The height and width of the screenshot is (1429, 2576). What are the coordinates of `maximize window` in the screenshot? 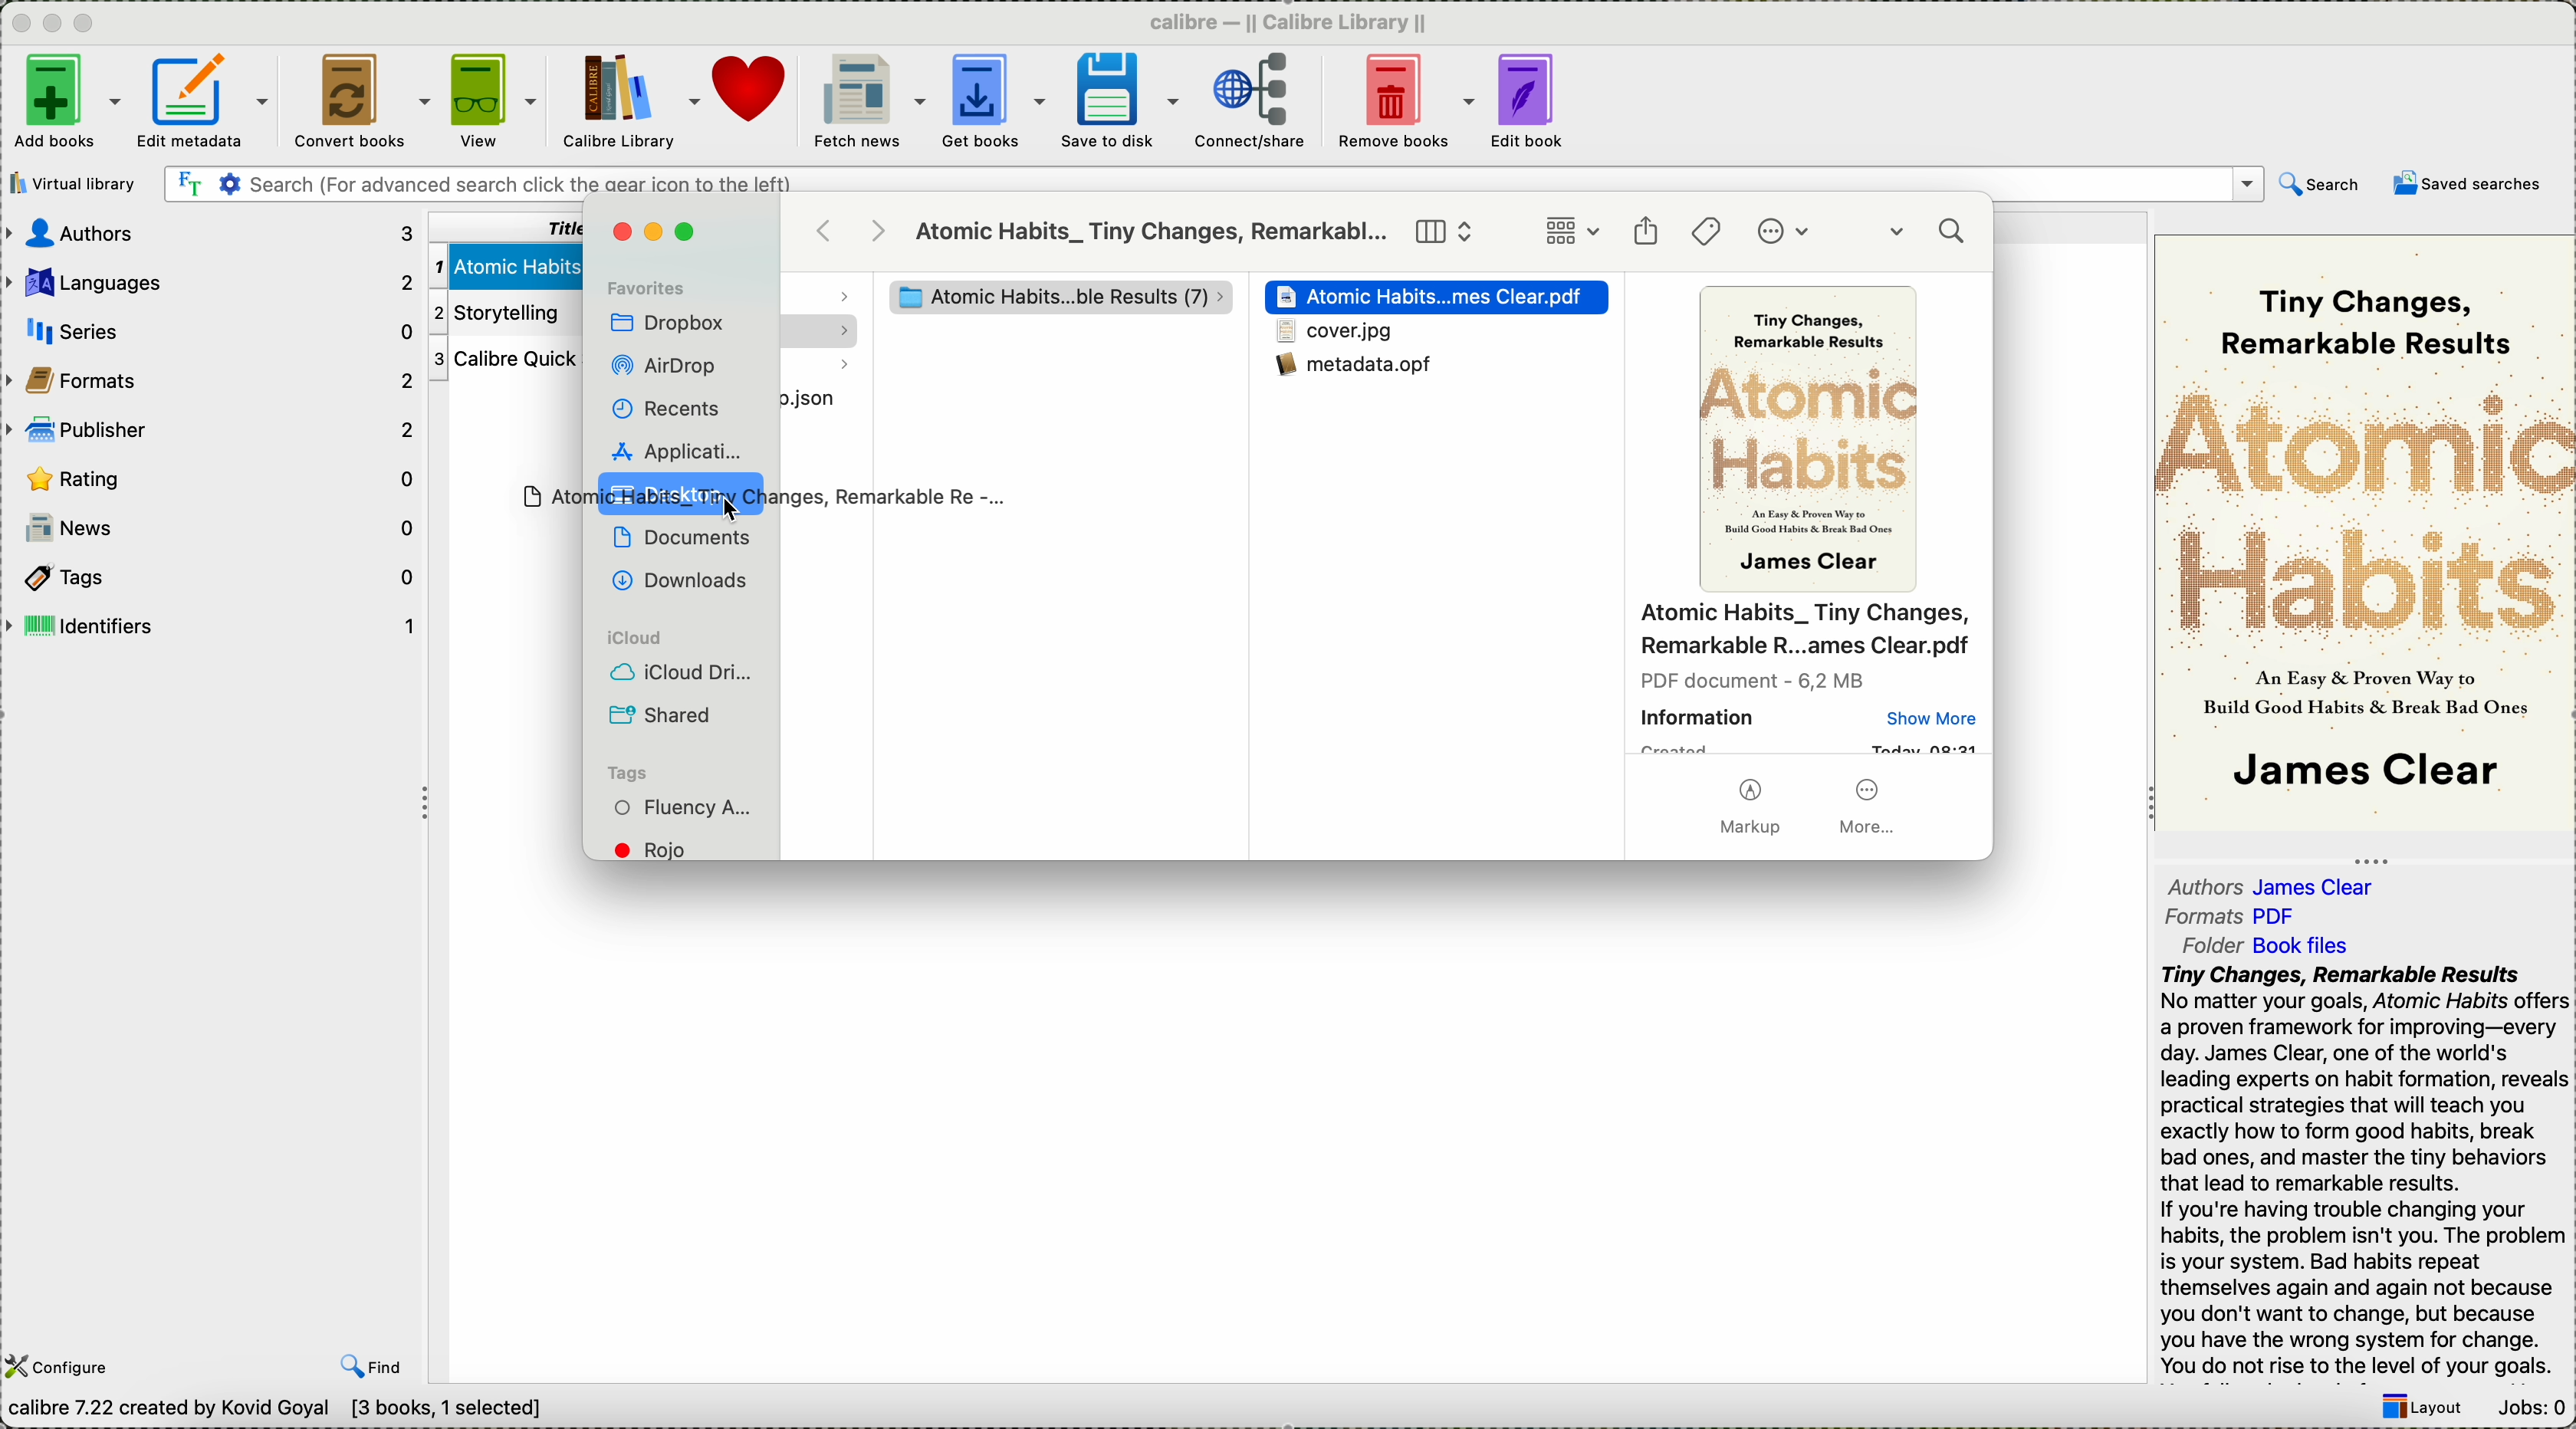 It's located at (690, 232).